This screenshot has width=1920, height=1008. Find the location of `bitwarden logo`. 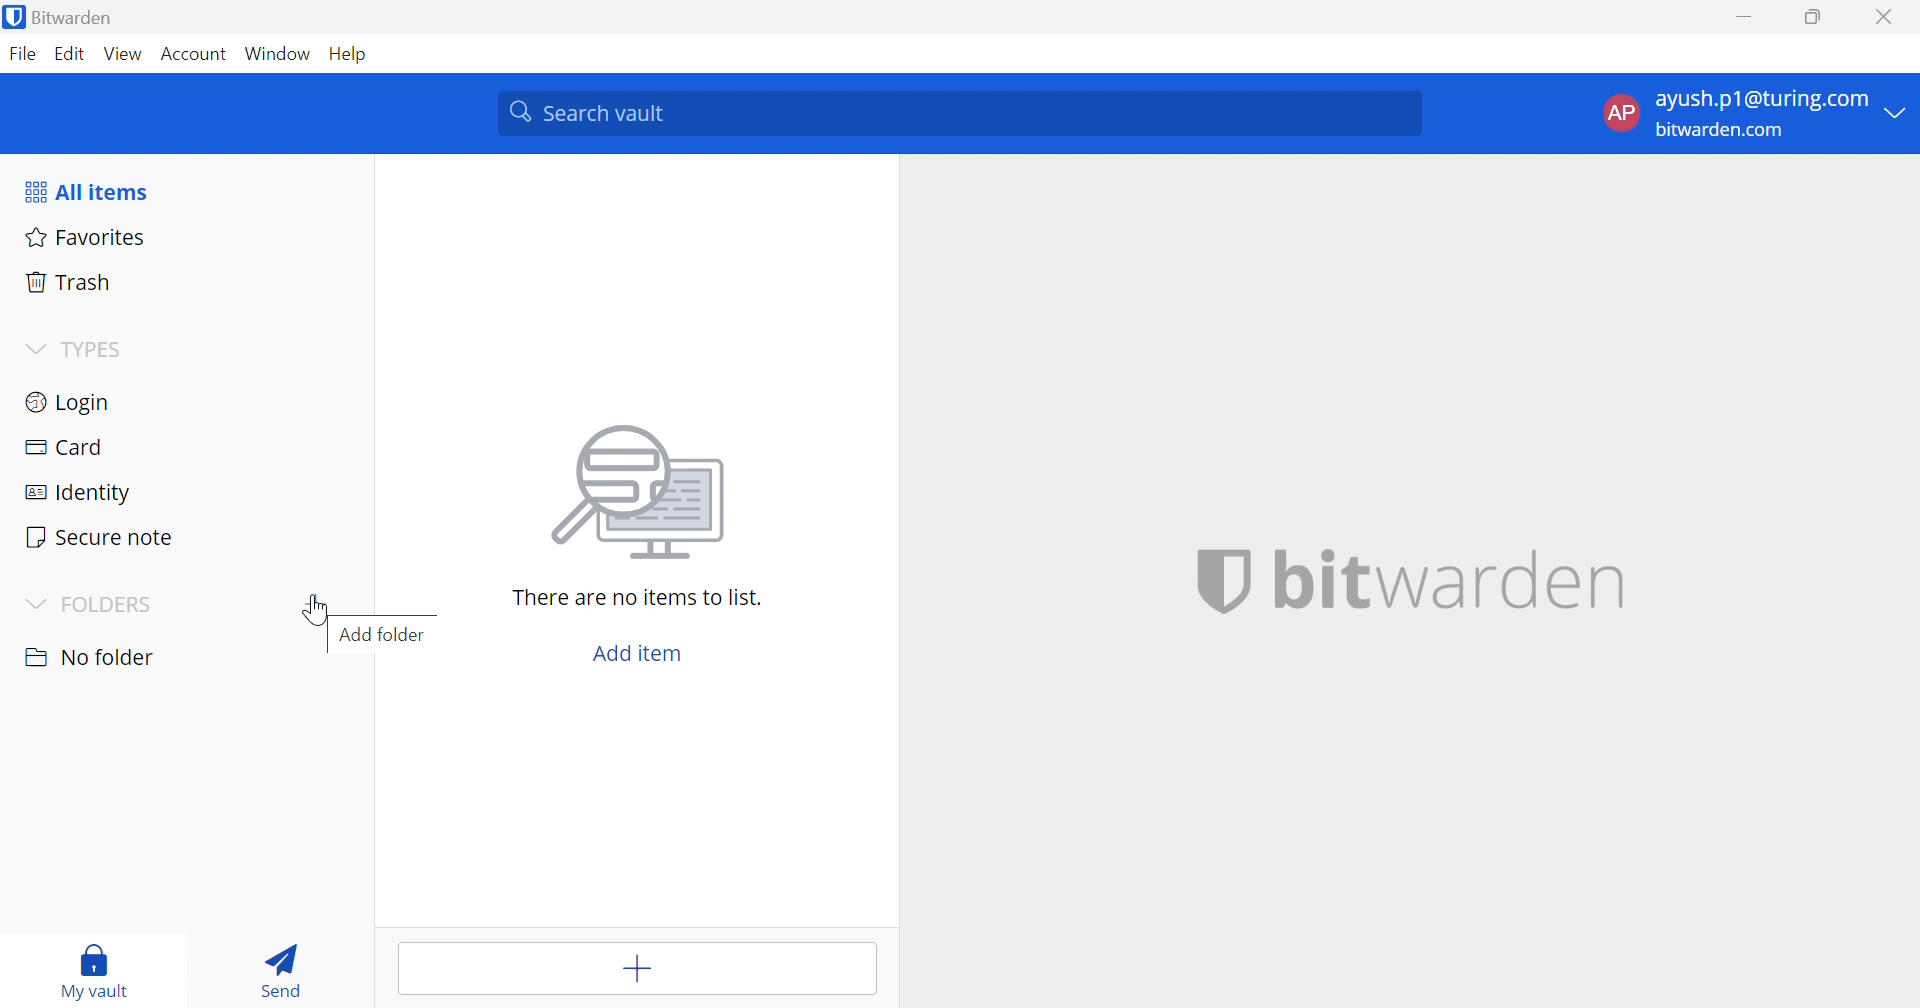

bitwarden logo is located at coordinates (1211, 582).